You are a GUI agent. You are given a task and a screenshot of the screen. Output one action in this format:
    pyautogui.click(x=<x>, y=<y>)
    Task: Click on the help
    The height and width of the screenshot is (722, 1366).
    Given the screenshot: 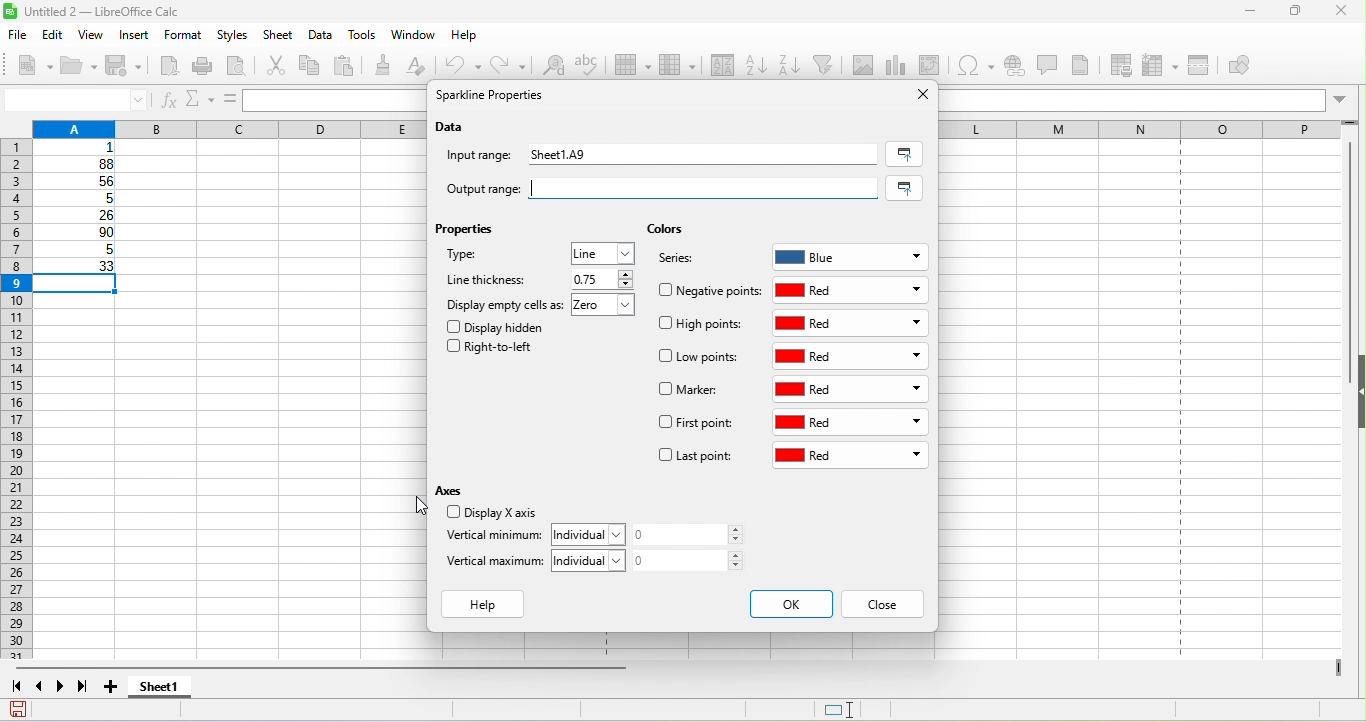 What is the action you would take?
    pyautogui.click(x=488, y=605)
    